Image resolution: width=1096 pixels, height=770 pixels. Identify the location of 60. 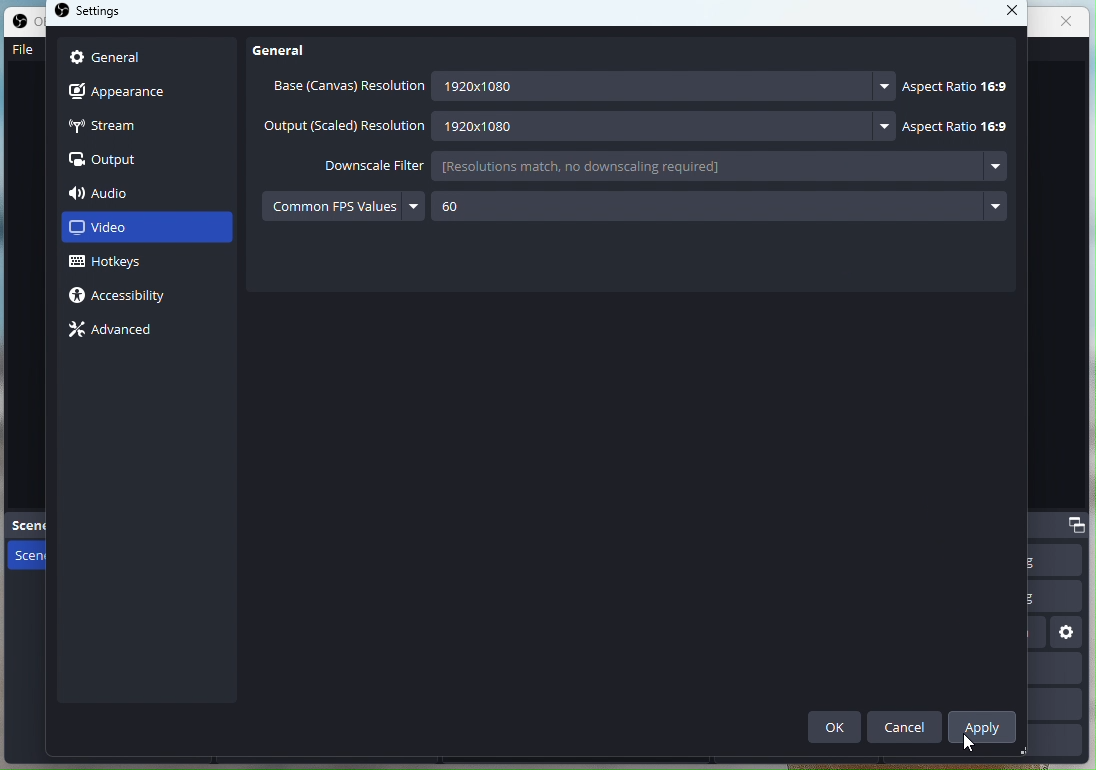
(499, 206).